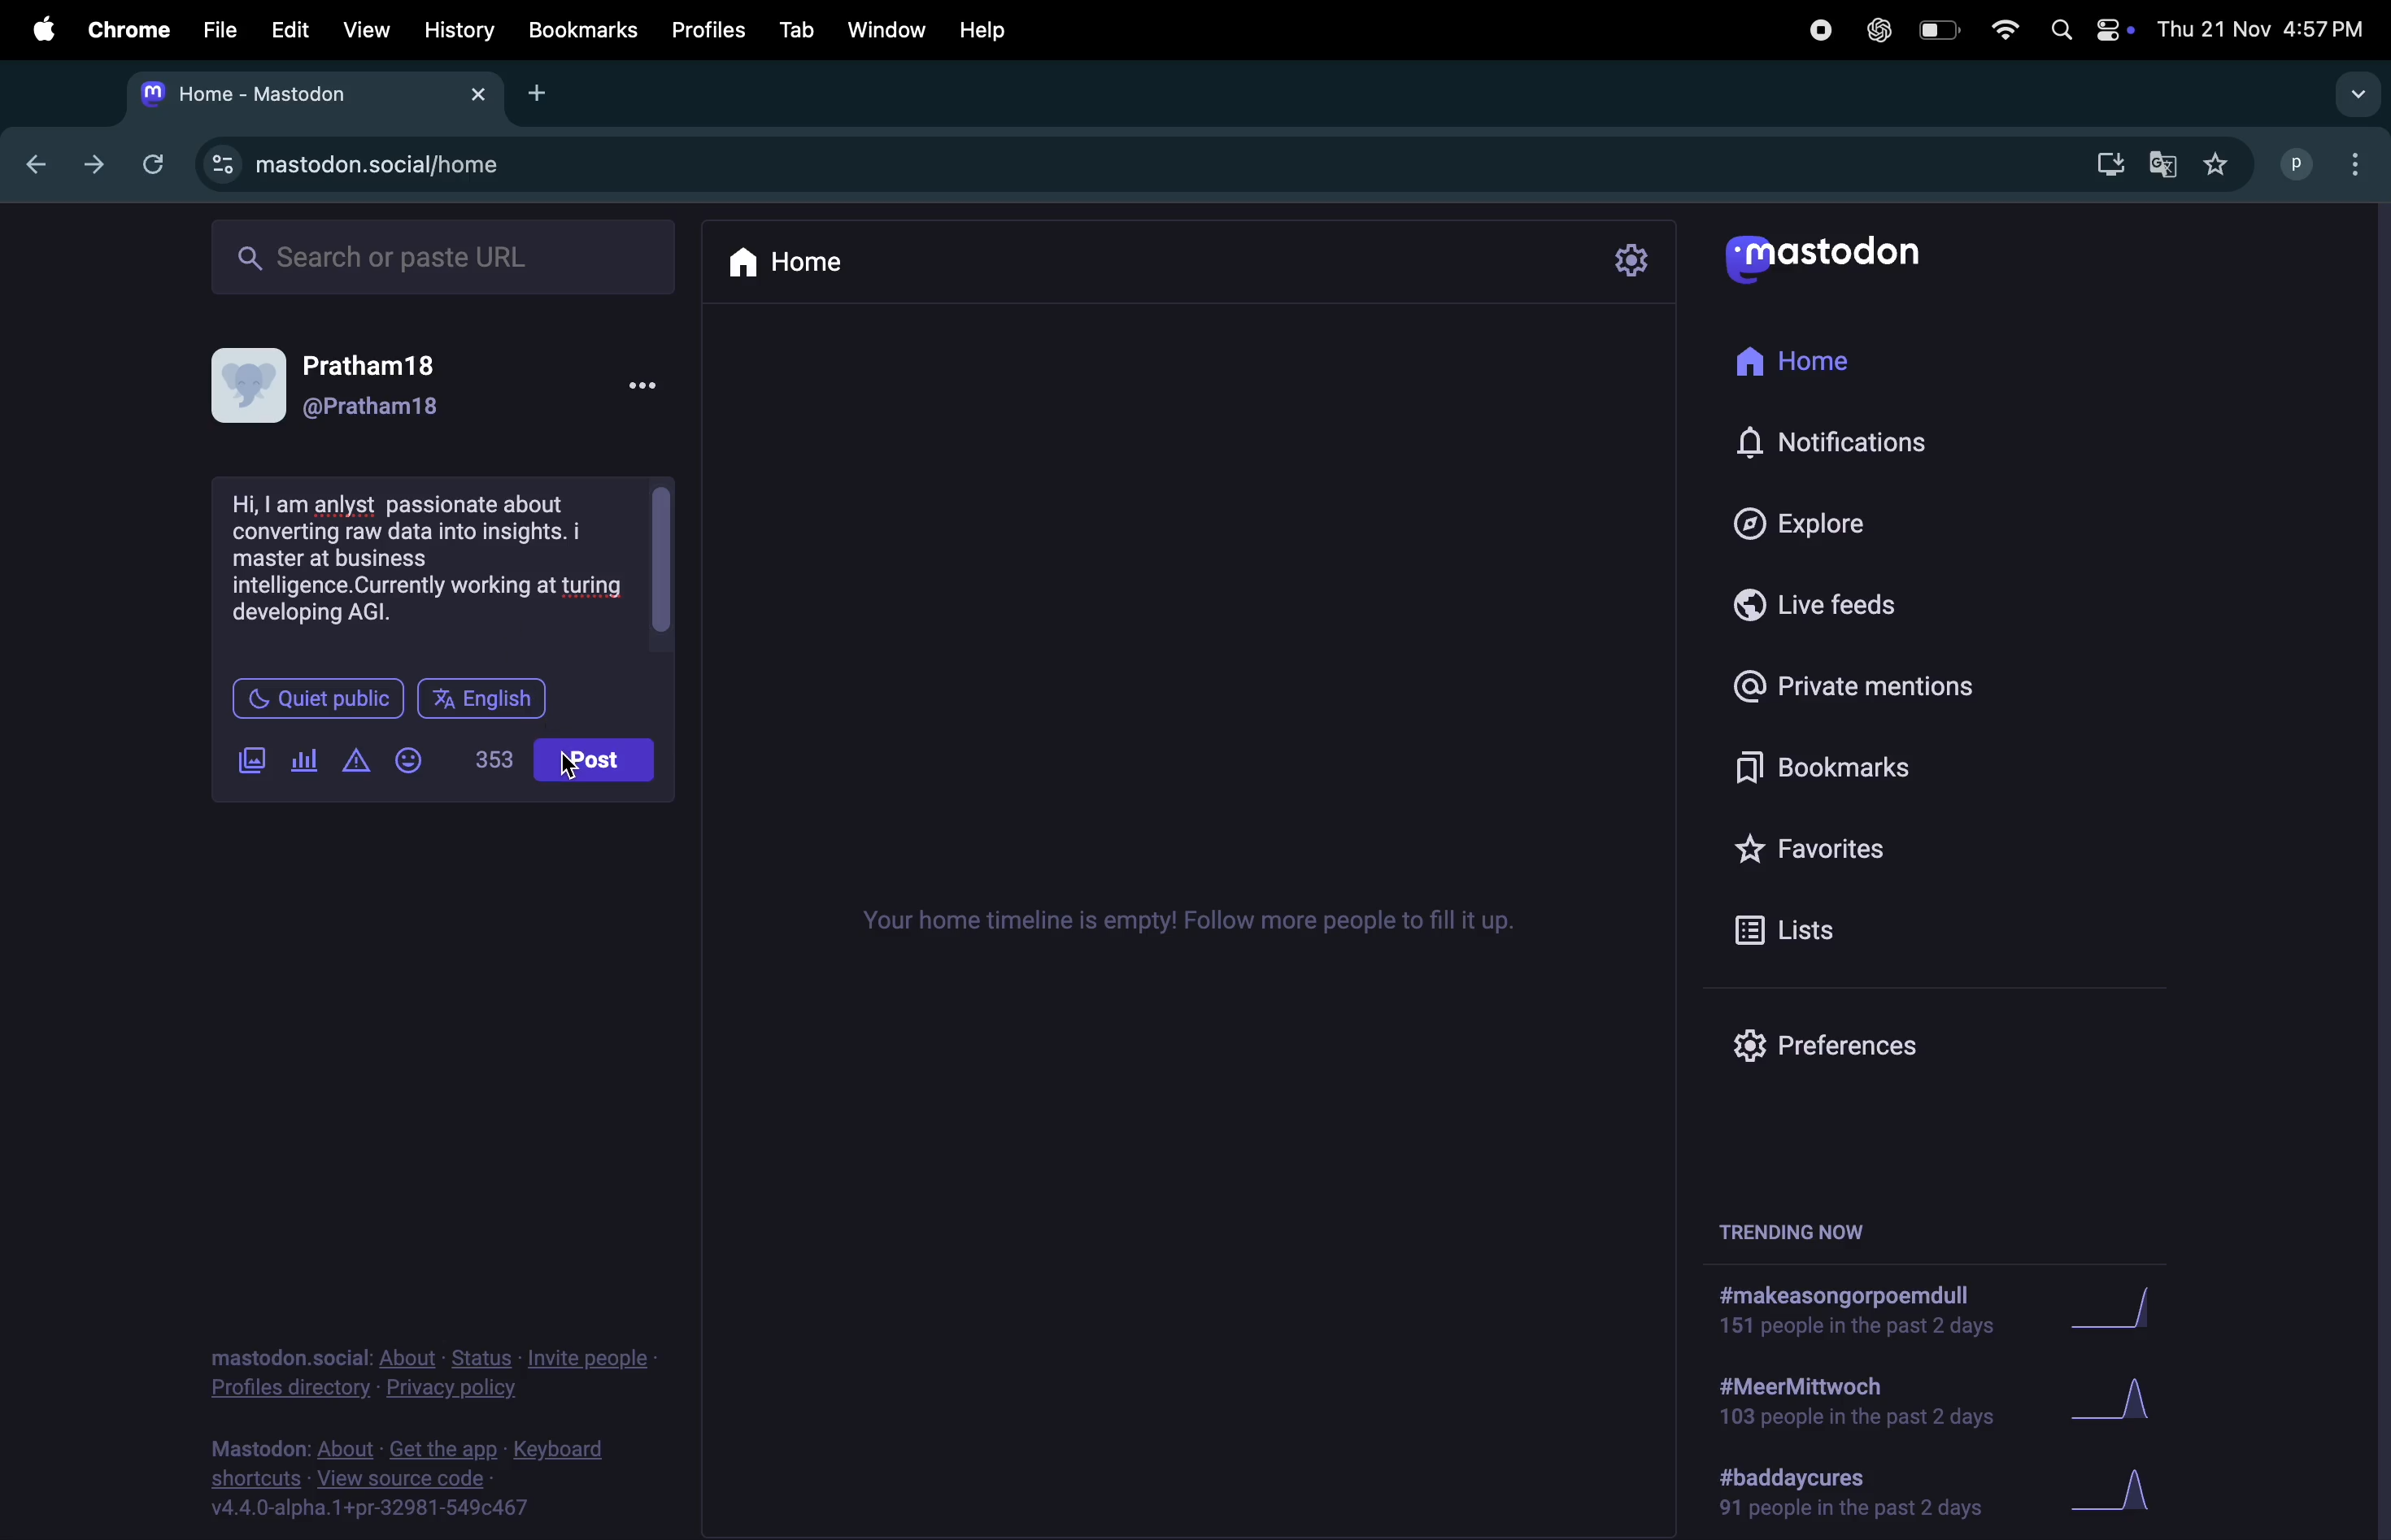 Image resolution: width=2391 pixels, height=1540 pixels. What do you see at coordinates (446, 390) in the screenshot?
I see `user profile` at bounding box center [446, 390].